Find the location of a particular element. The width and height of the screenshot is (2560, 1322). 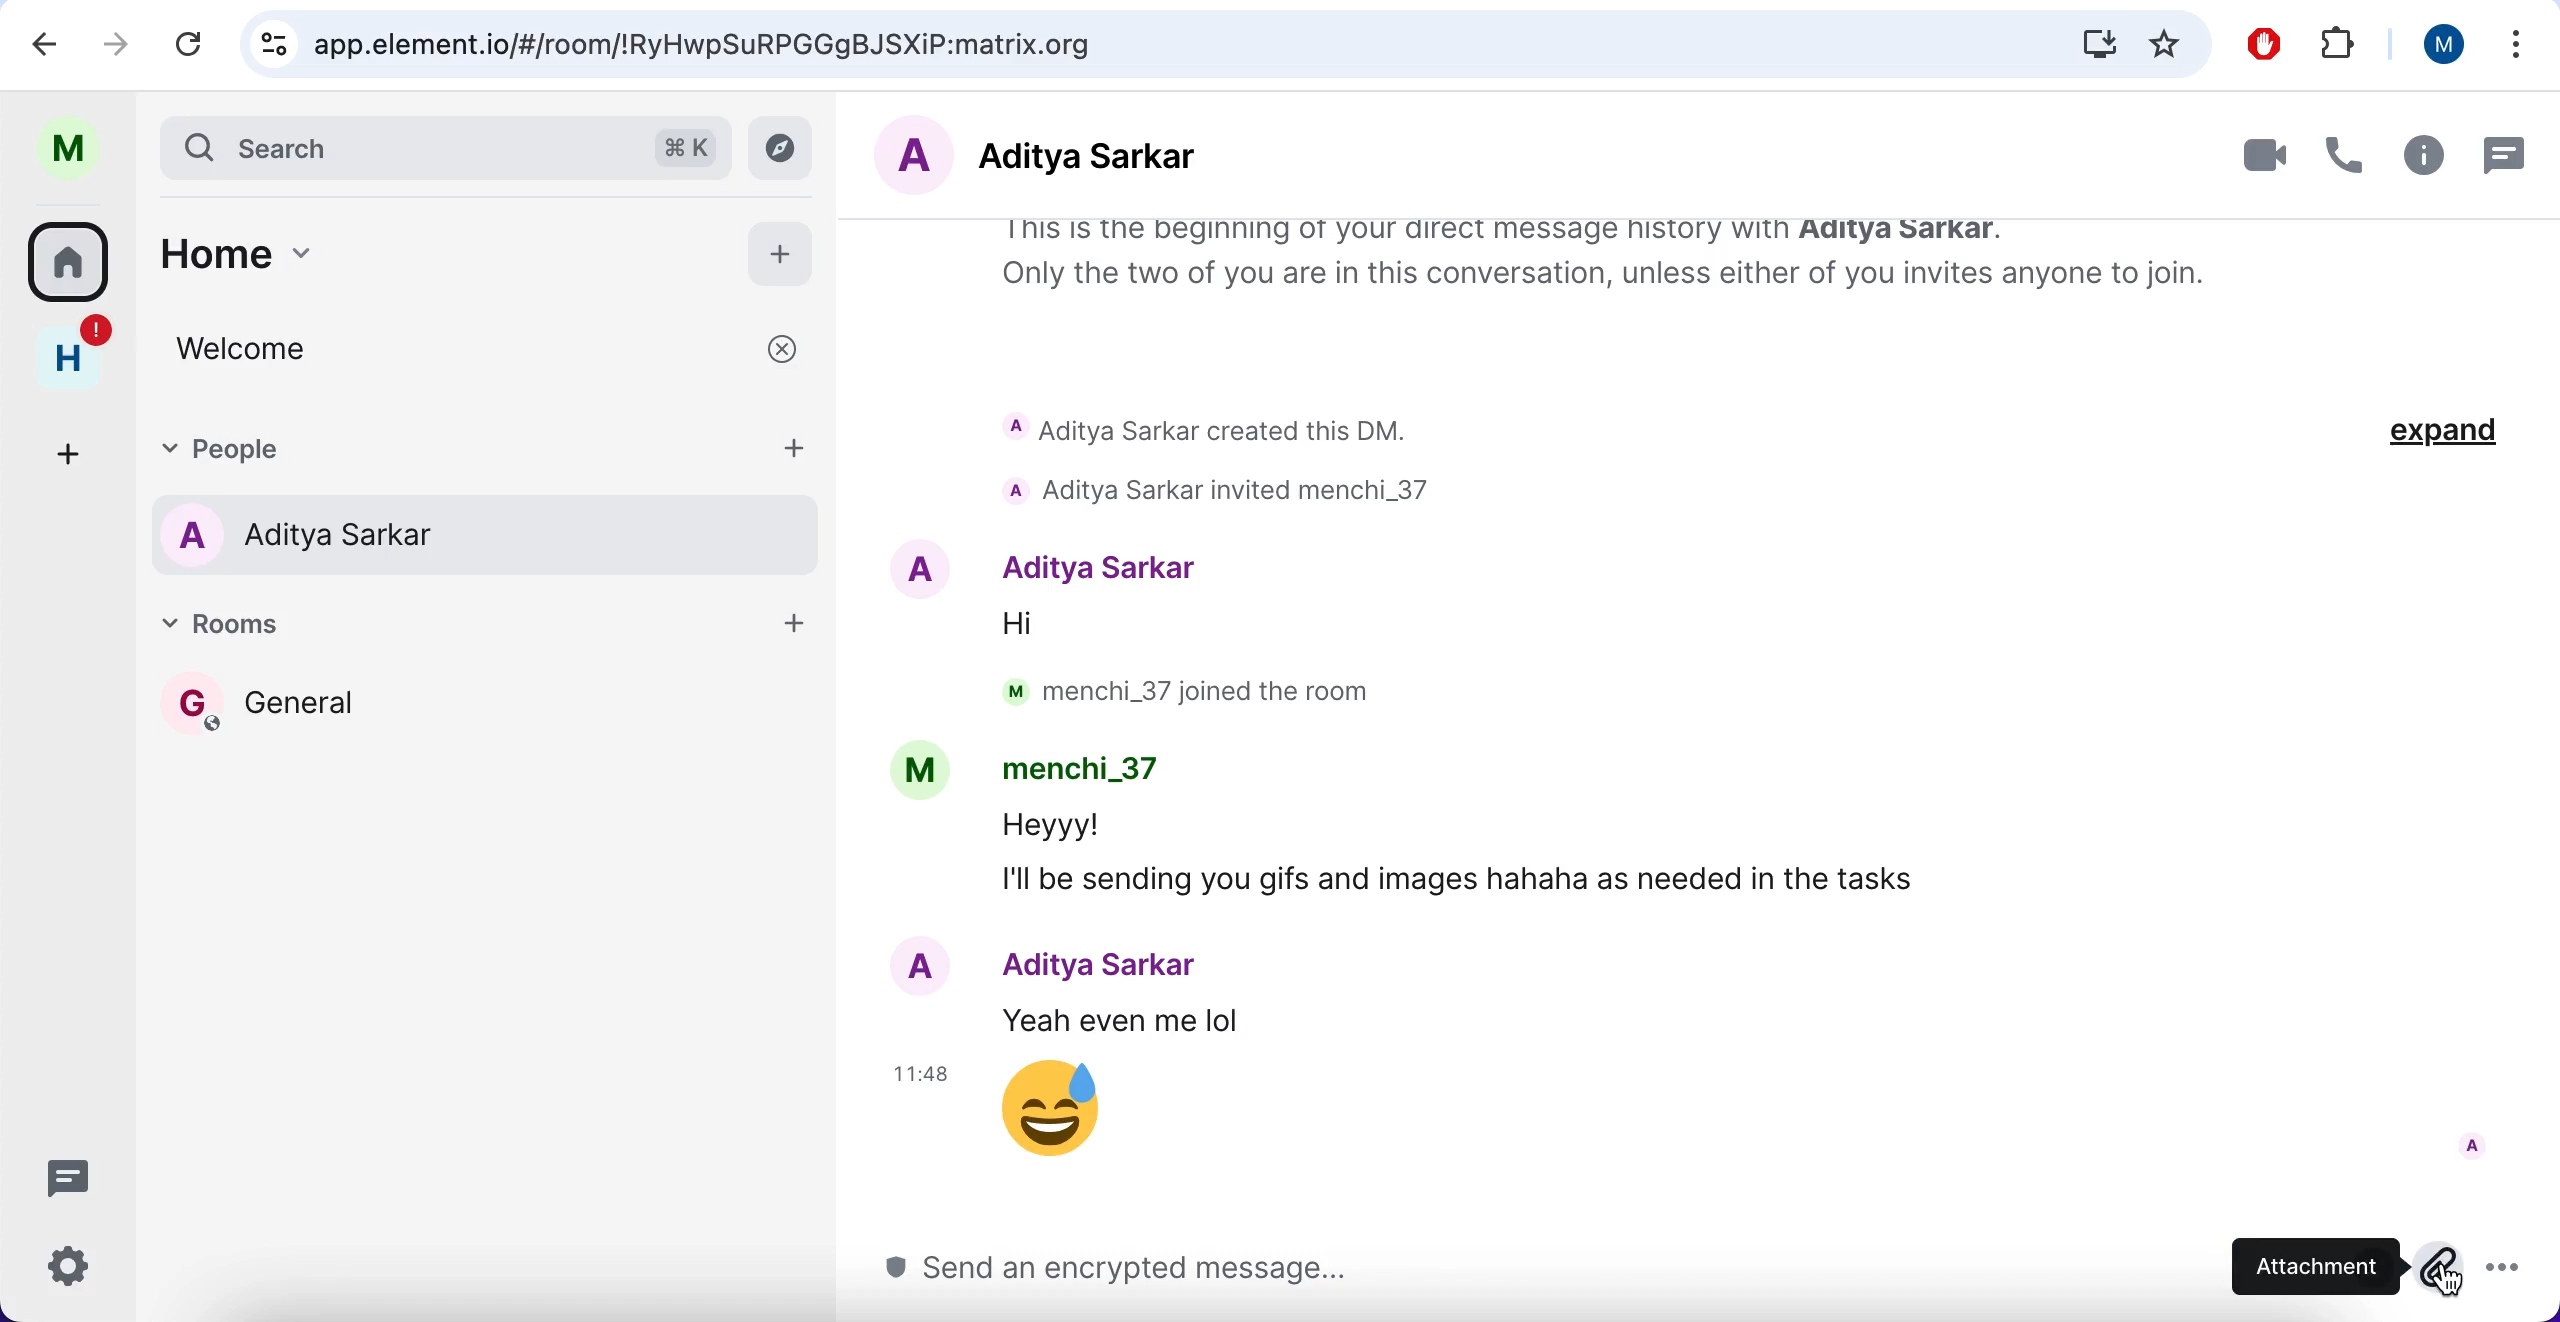

home is located at coordinates (70, 352).